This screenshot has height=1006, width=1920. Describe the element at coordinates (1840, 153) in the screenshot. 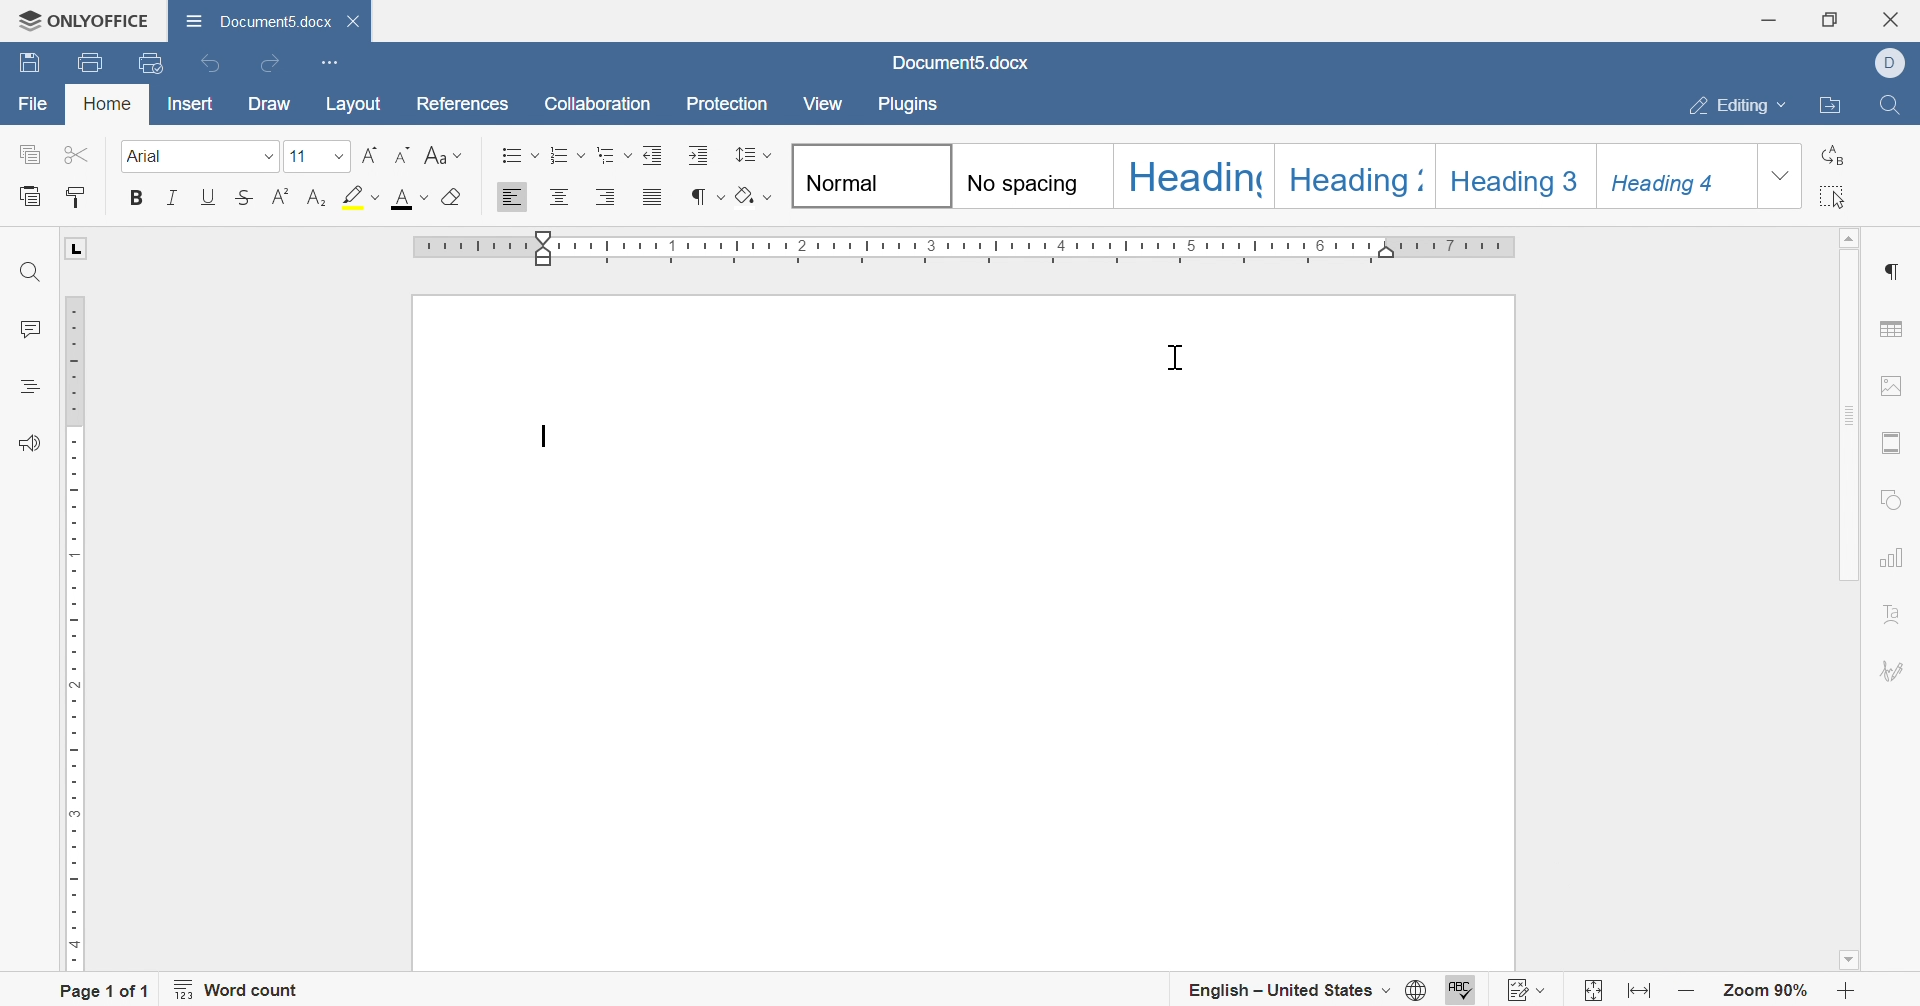

I see `replace` at that location.